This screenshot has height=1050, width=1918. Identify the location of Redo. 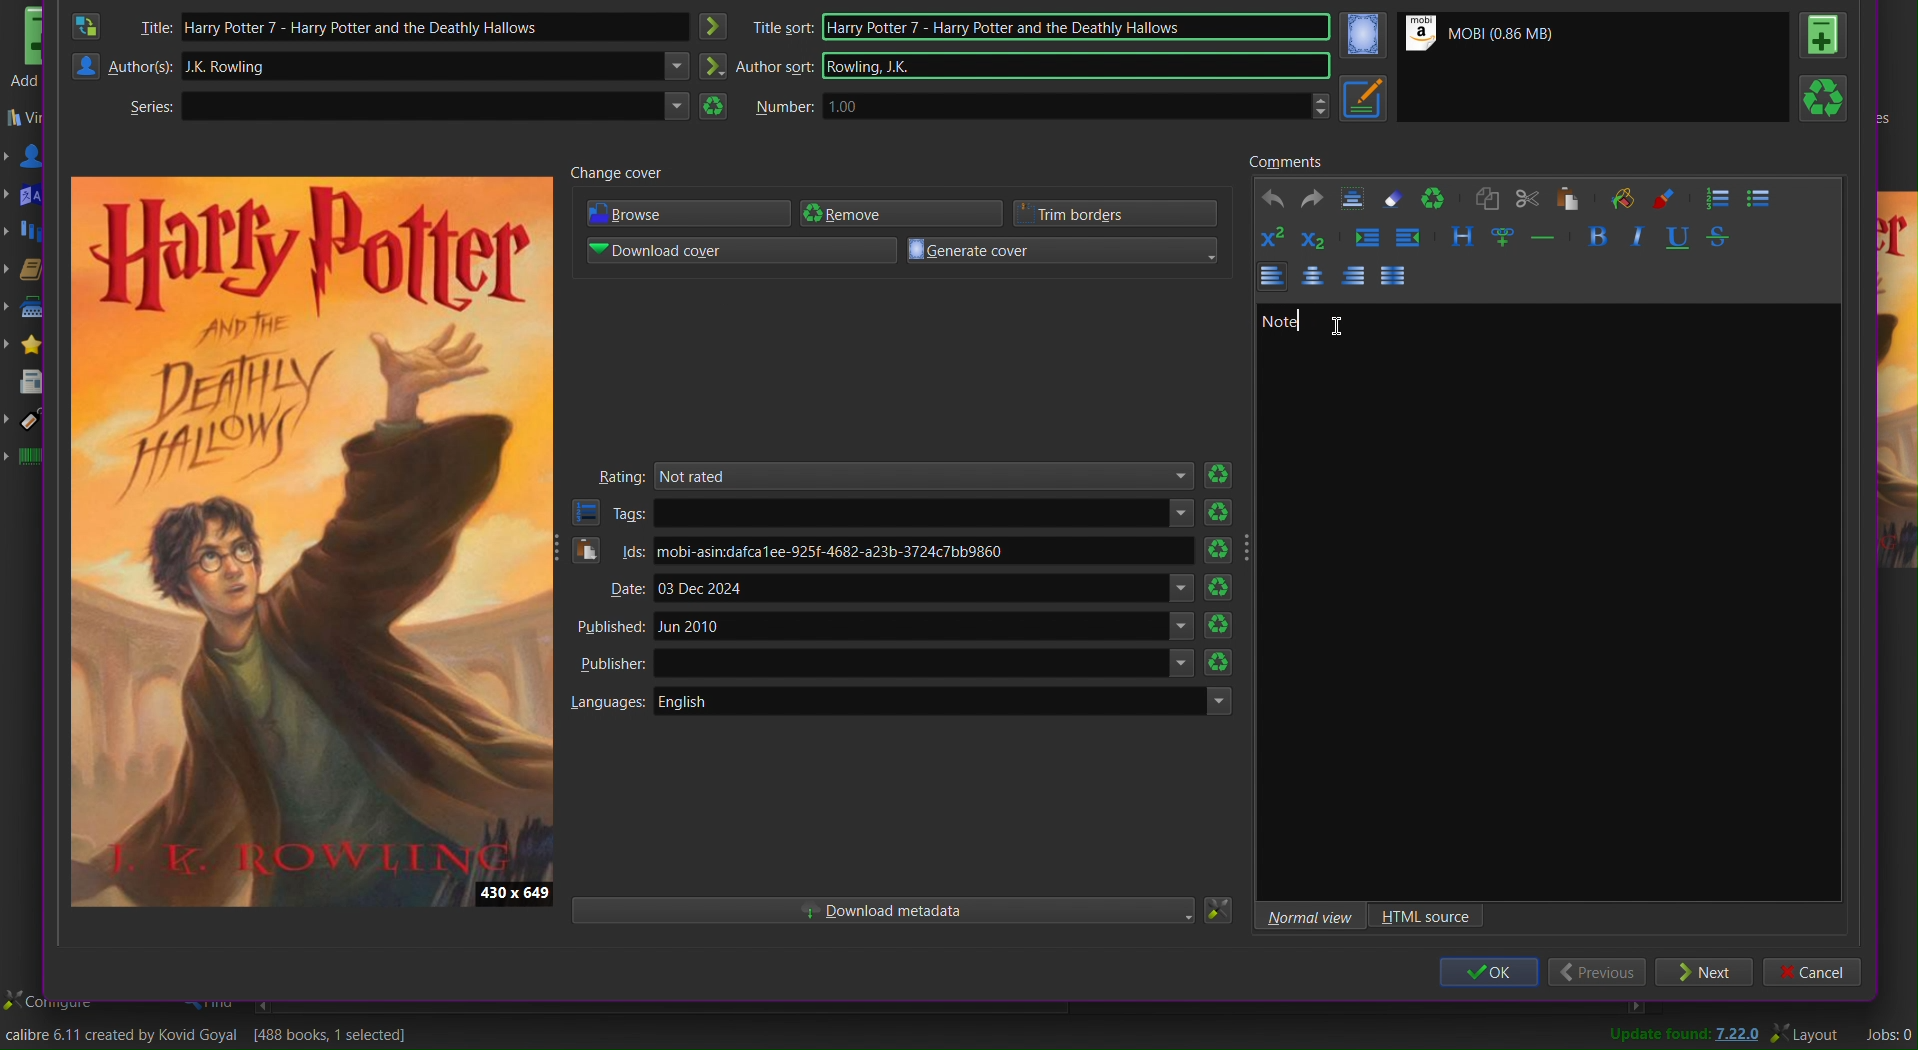
(1313, 198).